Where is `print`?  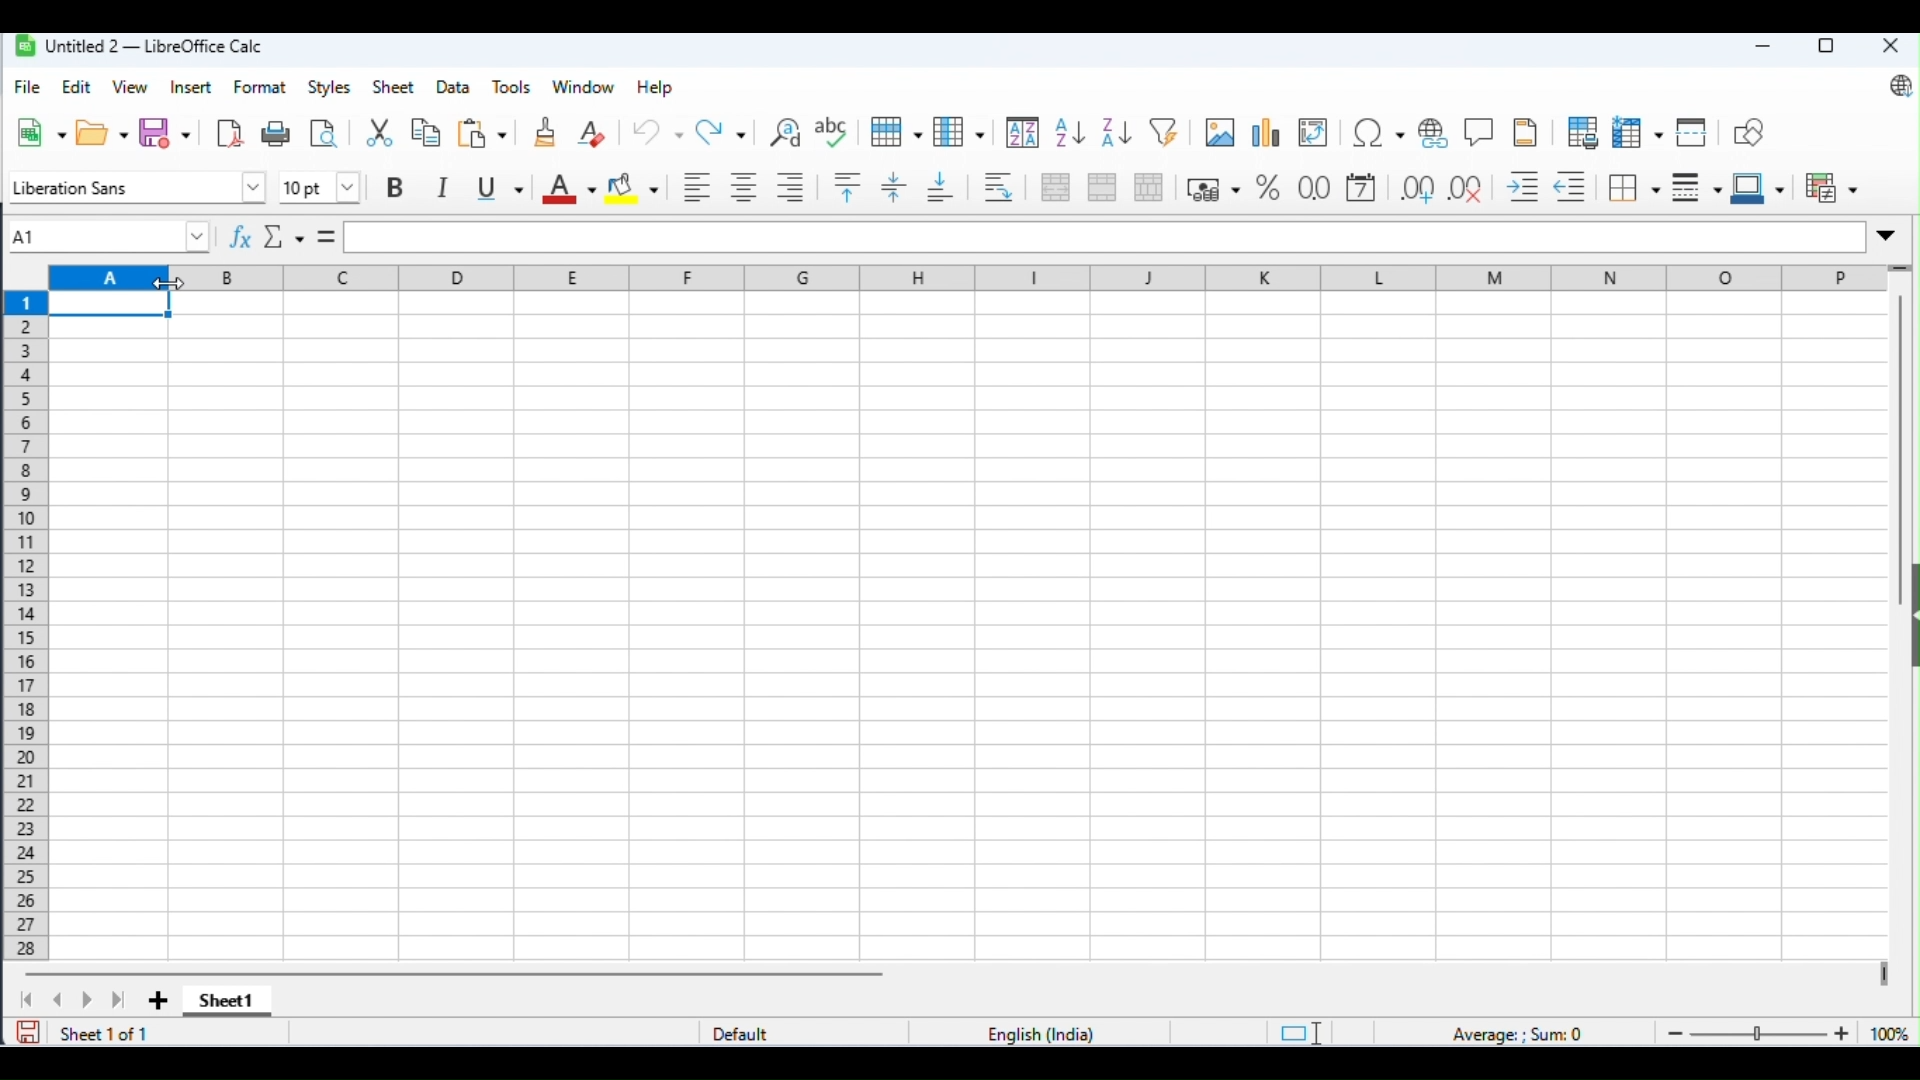
print is located at coordinates (278, 133).